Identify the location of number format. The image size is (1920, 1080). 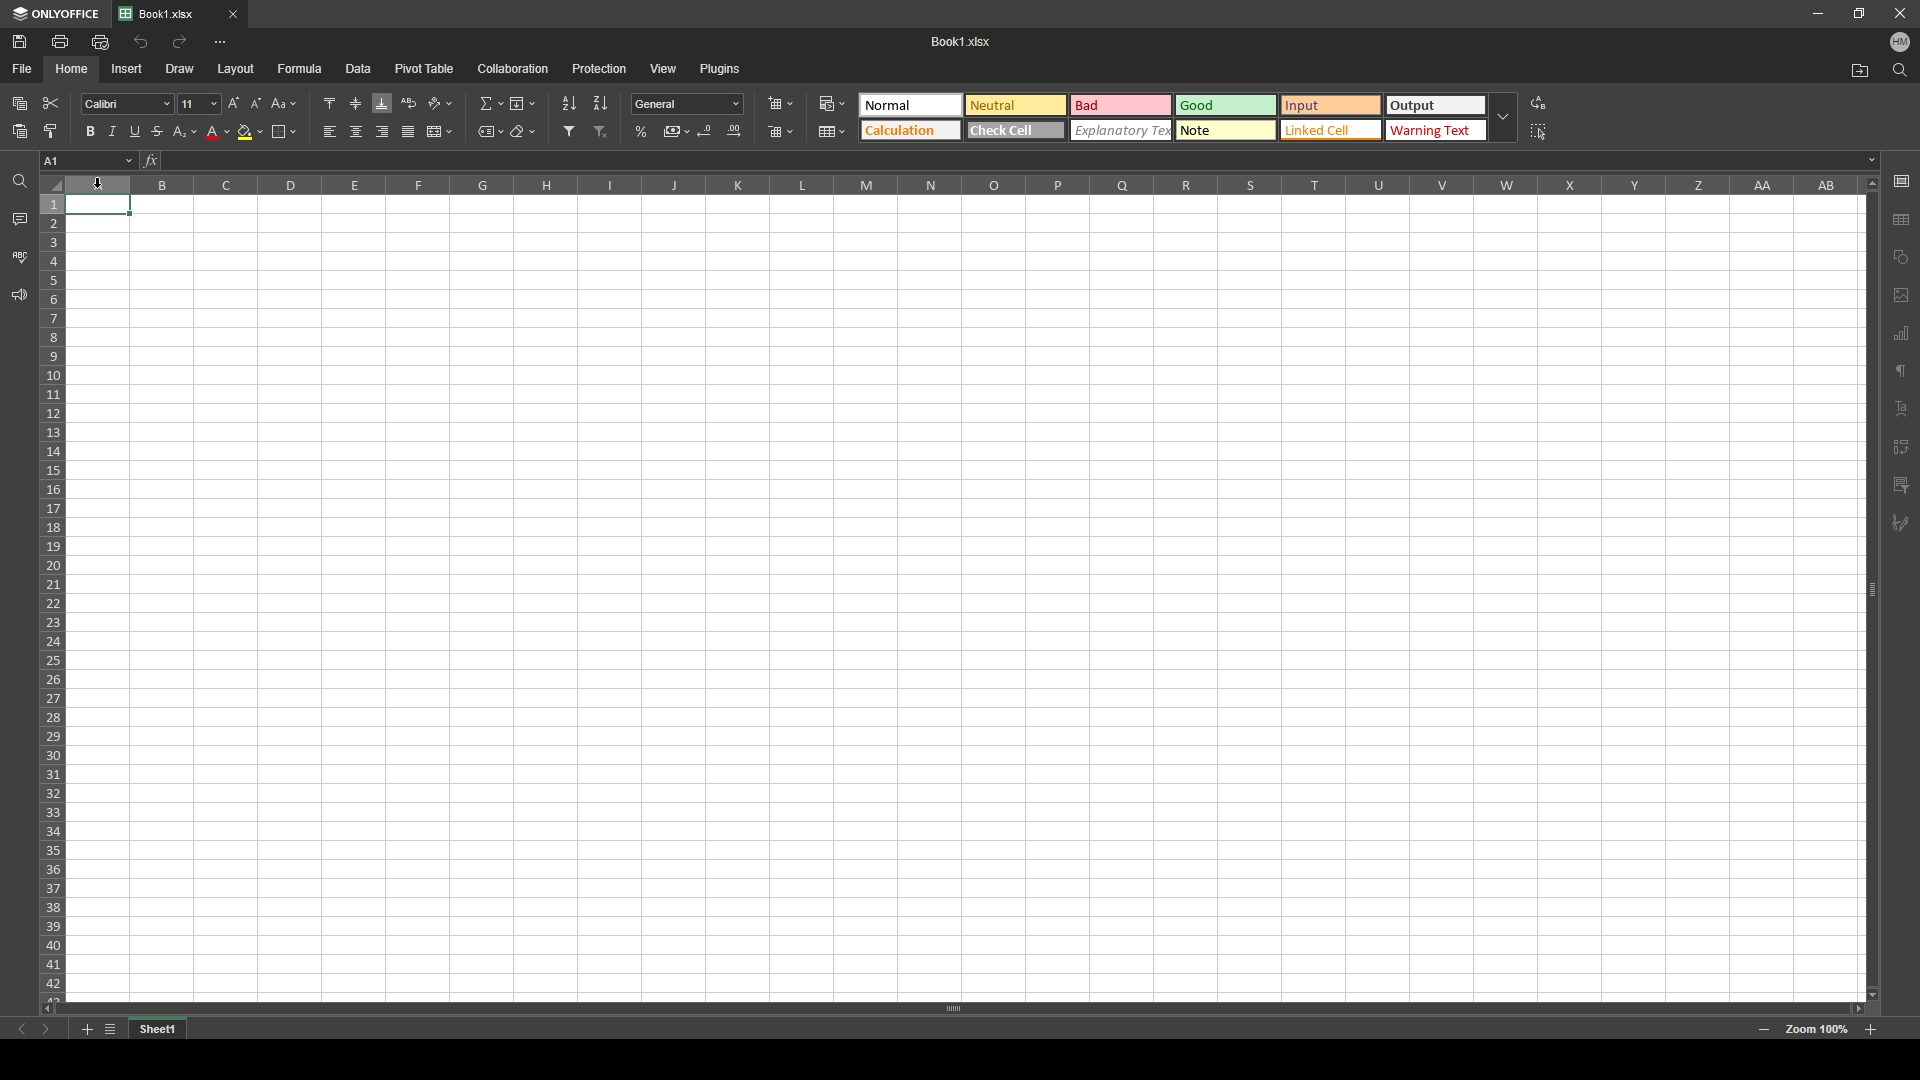
(688, 103).